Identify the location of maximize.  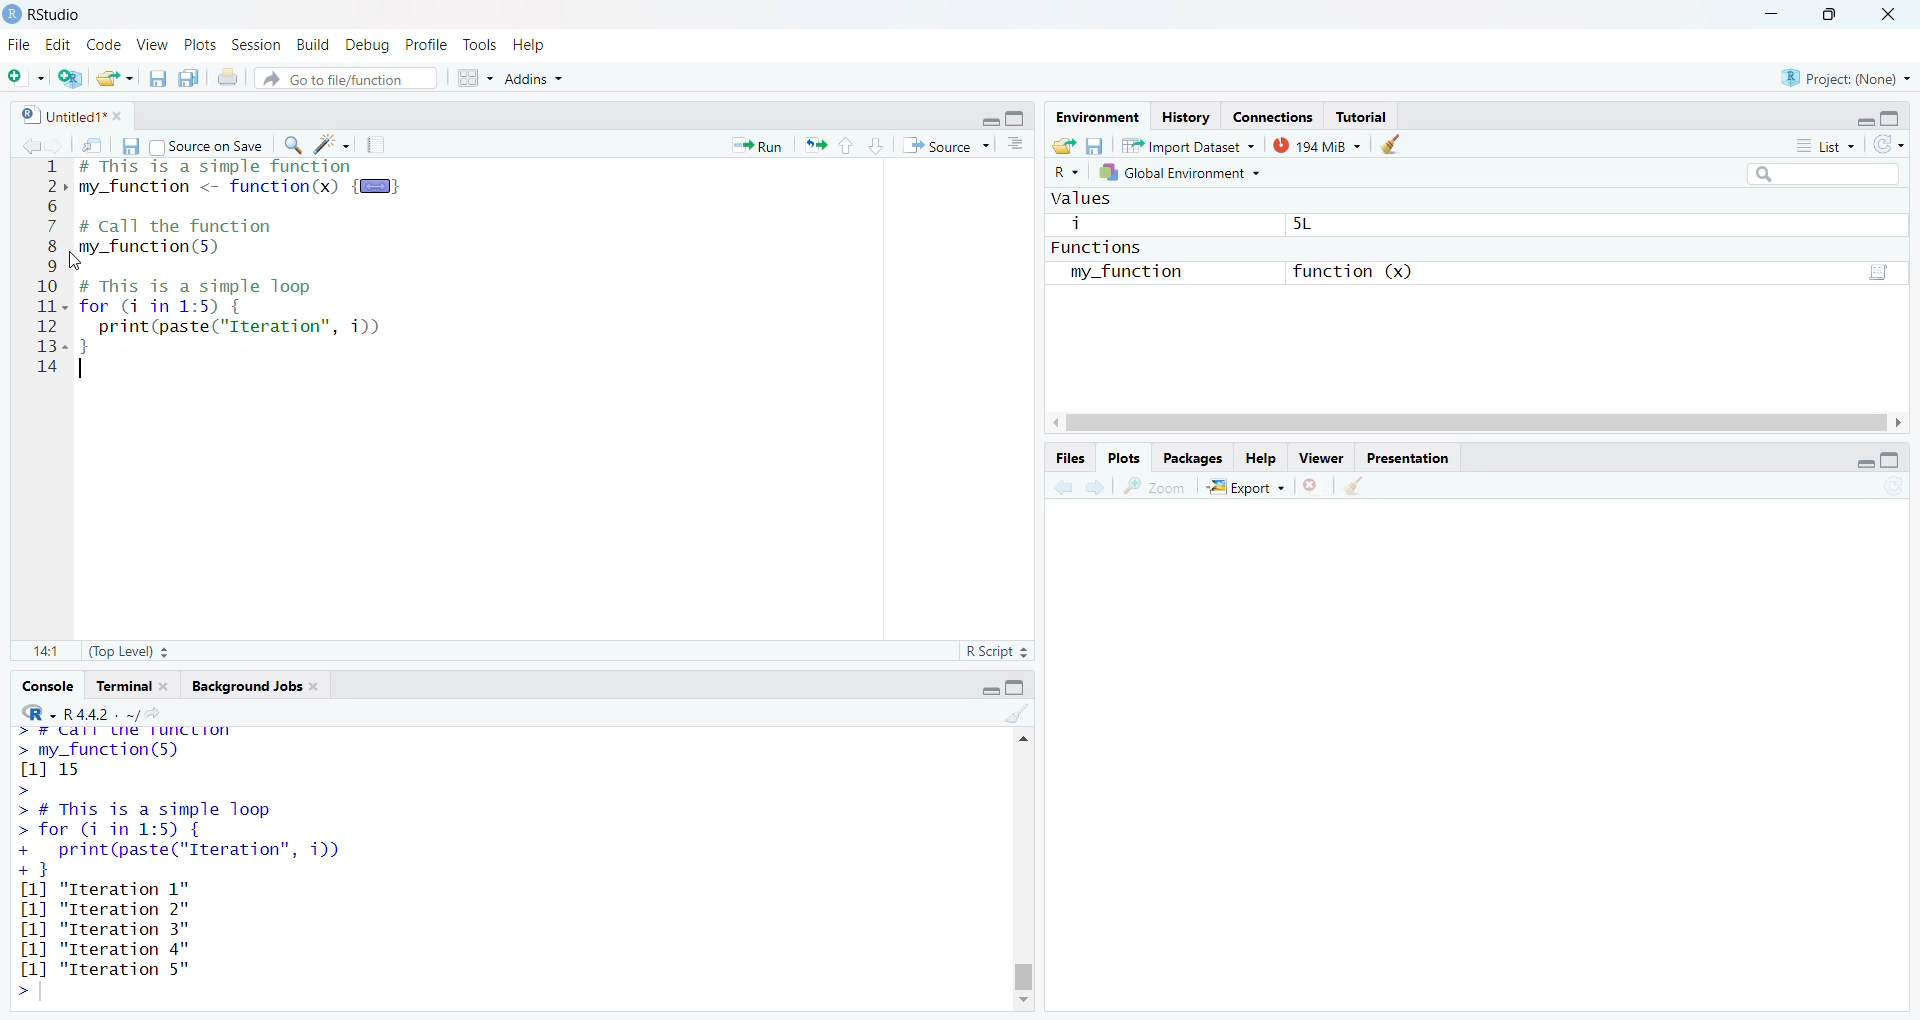
(1900, 114).